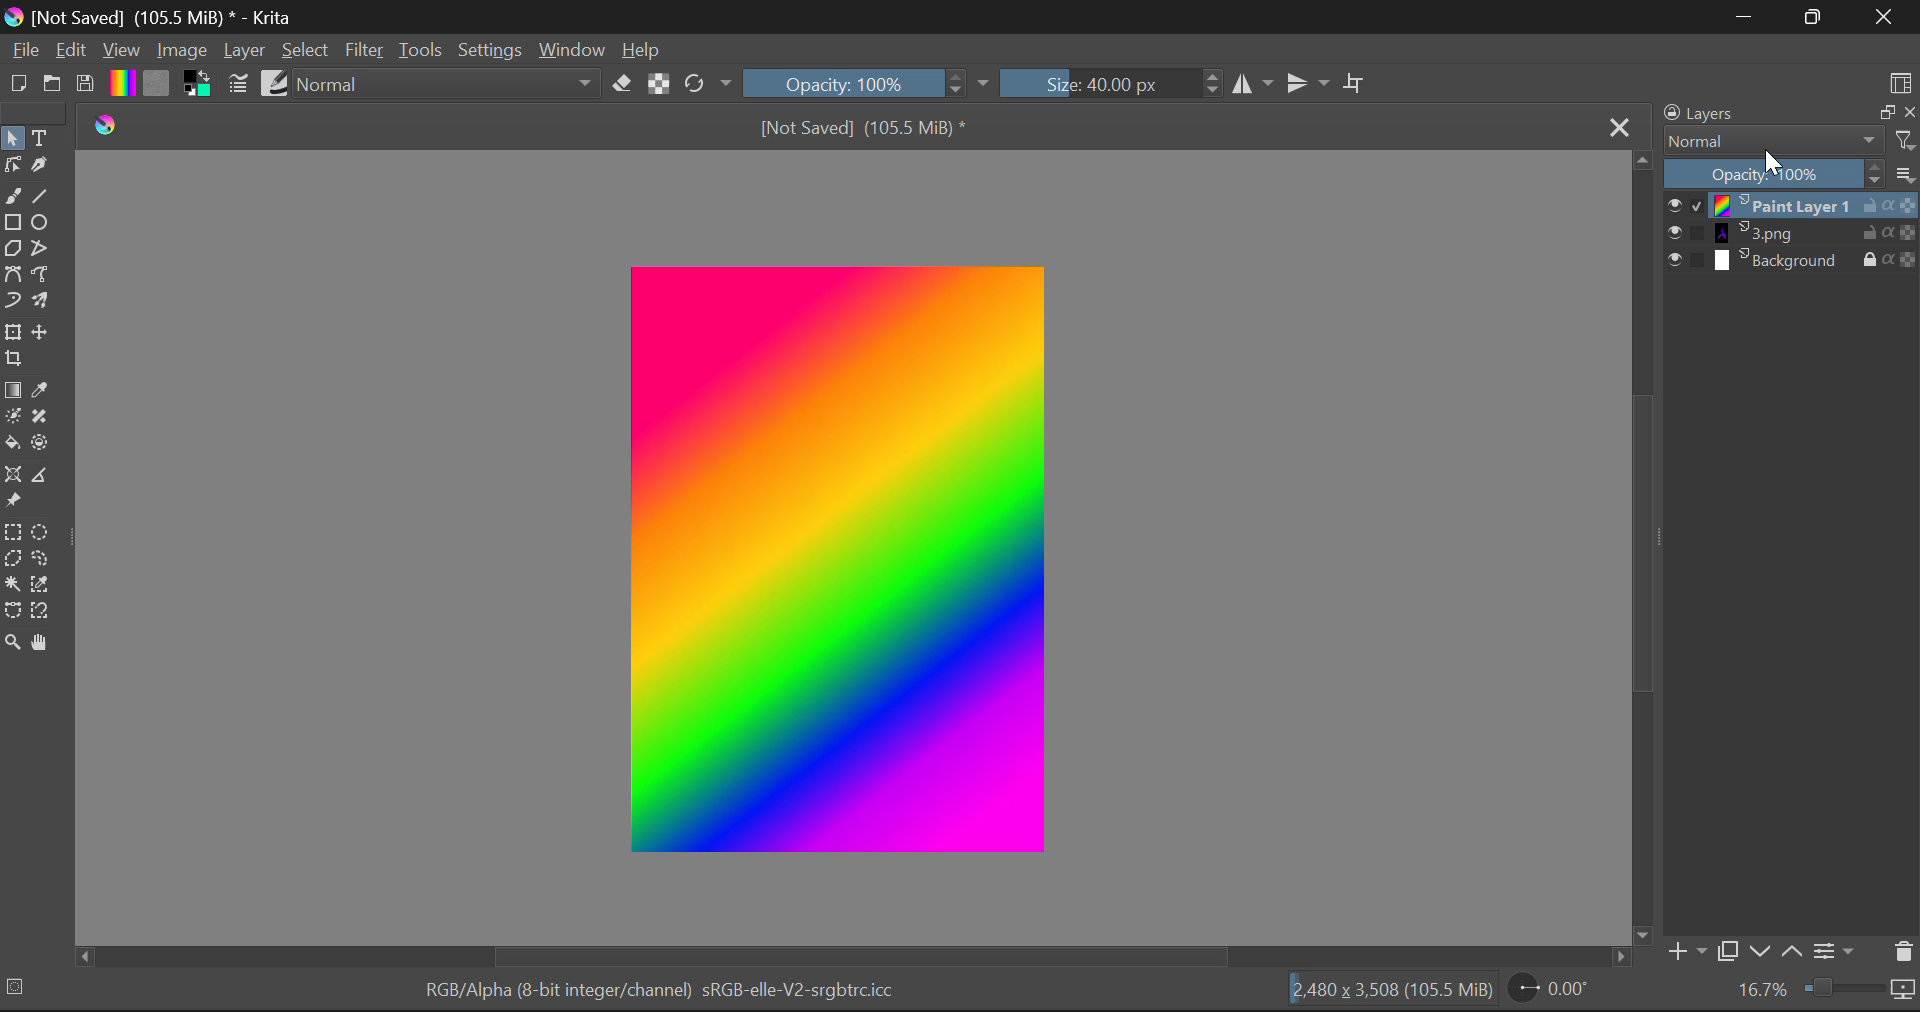  Describe the element at coordinates (662, 990) in the screenshot. I see `RGB/Alpha (8-bit integer/channel) sRGB-elle-V2-srgbtrc.icc` at that location.